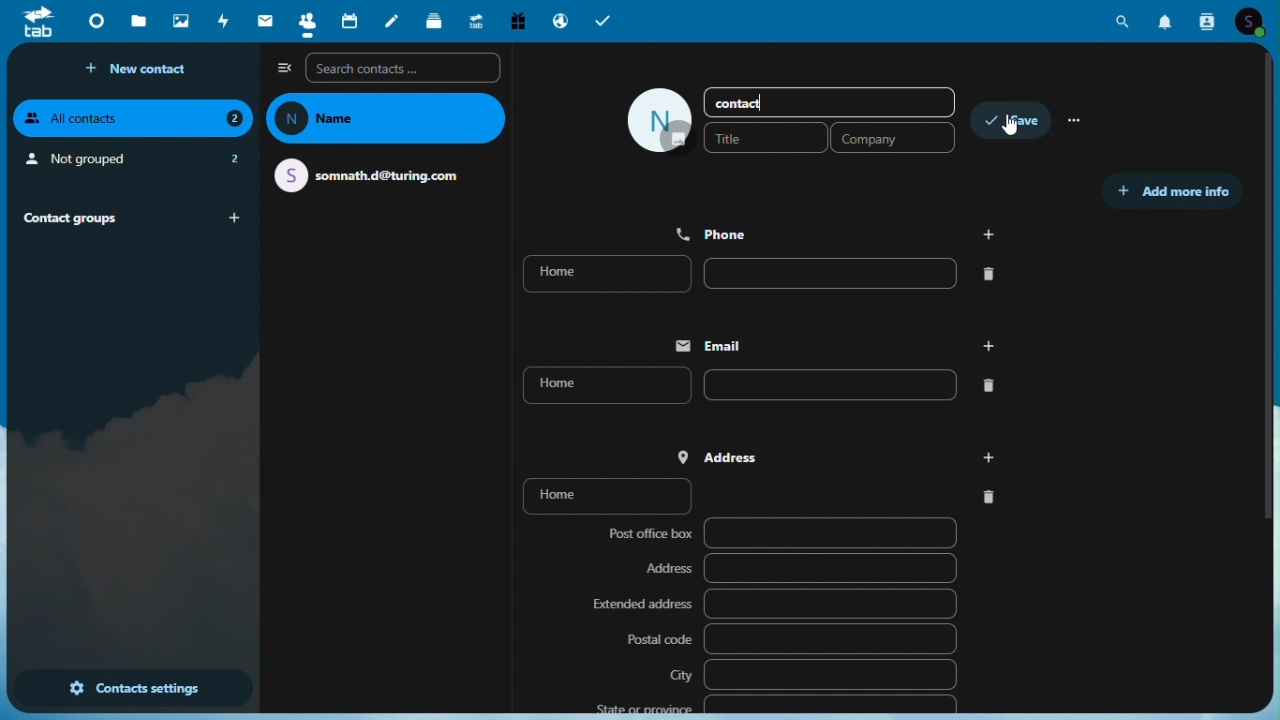  I want to click on email, so click(829, 345).